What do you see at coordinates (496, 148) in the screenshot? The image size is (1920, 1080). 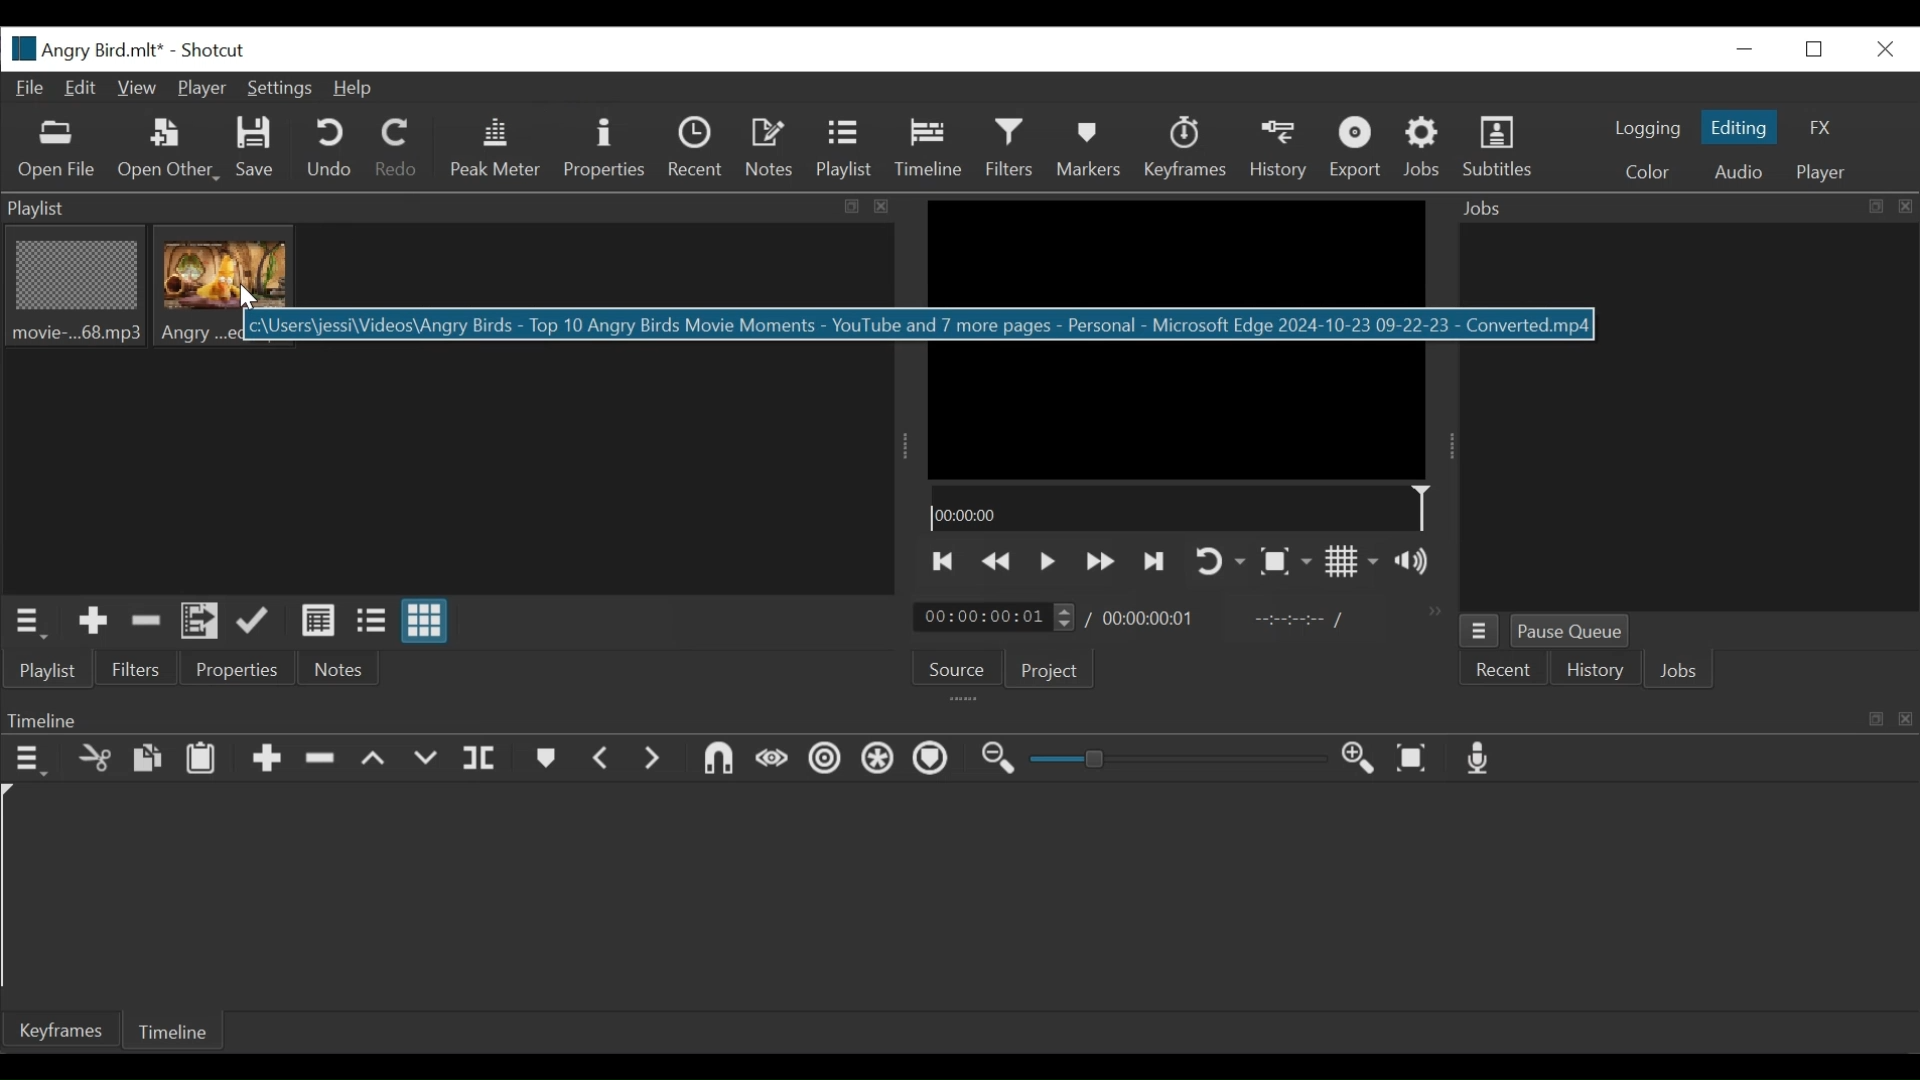 I see `Peak Meter` at bounding box center [496, 148].